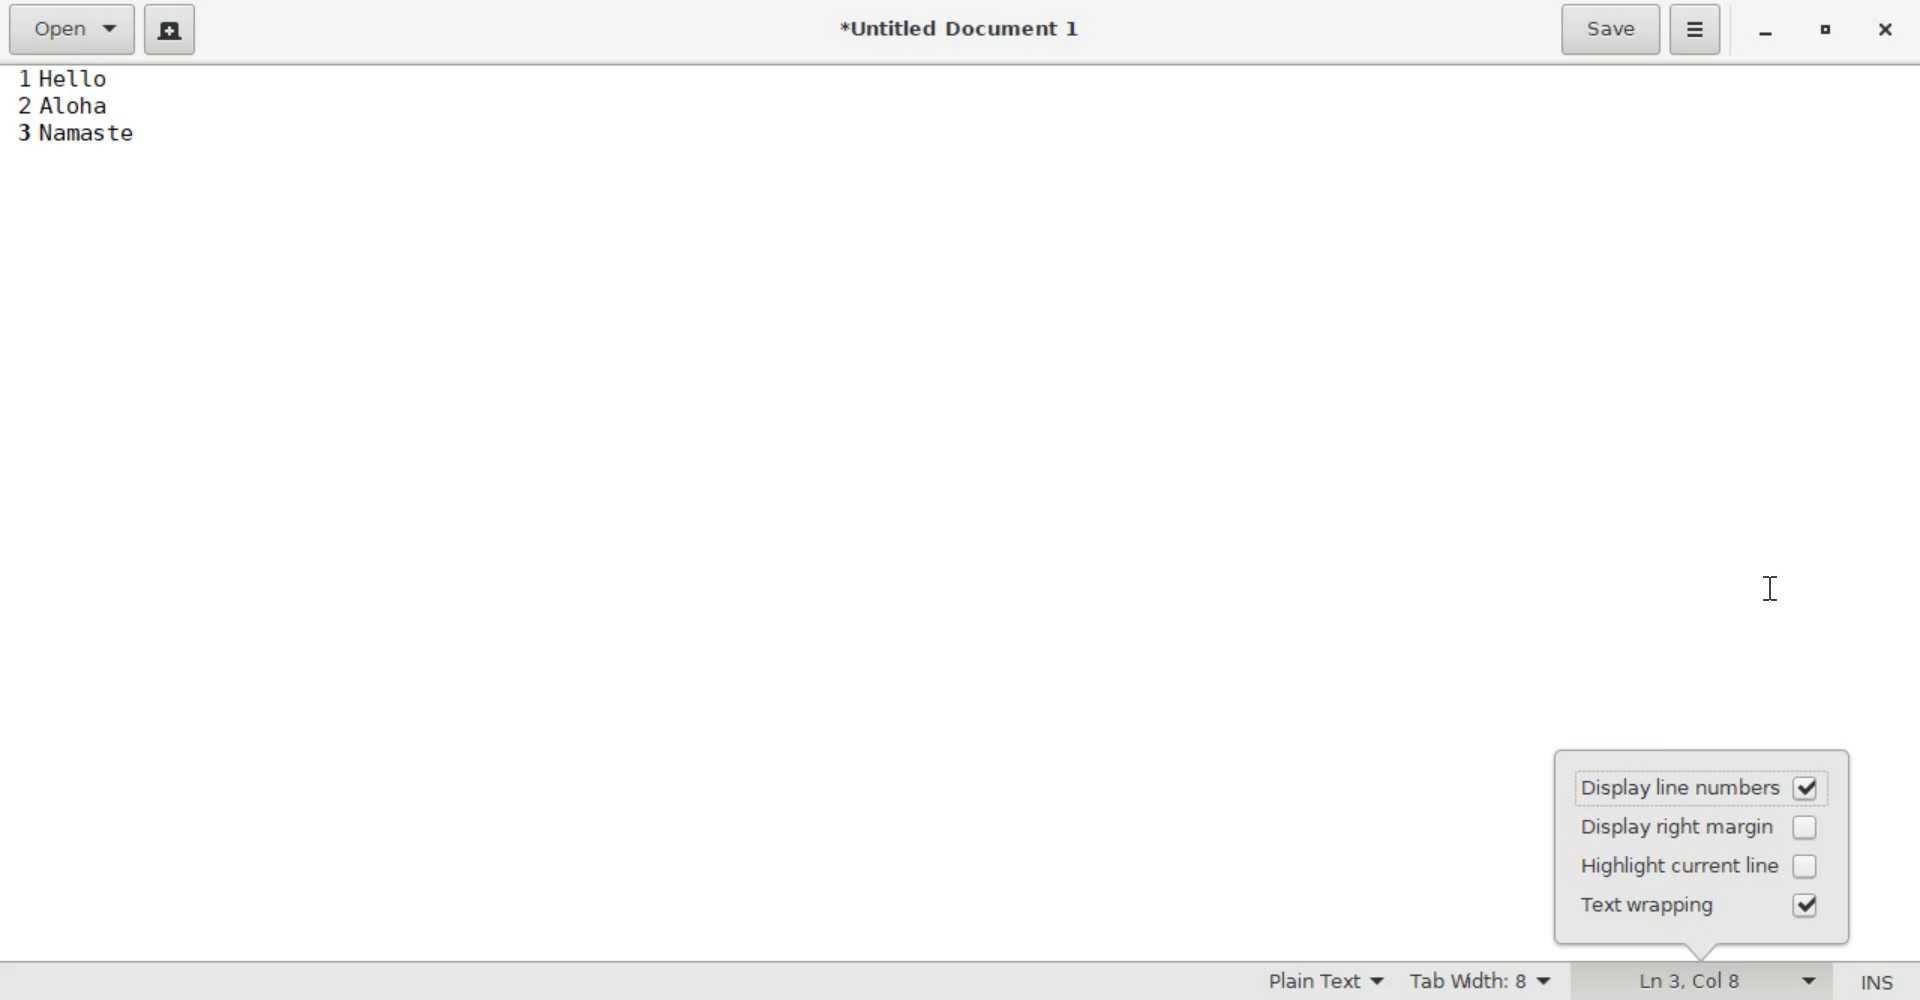 Image resolution: width=1920 pixels, height=1000 pixels. Describe the element at coordinates (1671, 828) in the screenshot. I see `display right margin` at that location.